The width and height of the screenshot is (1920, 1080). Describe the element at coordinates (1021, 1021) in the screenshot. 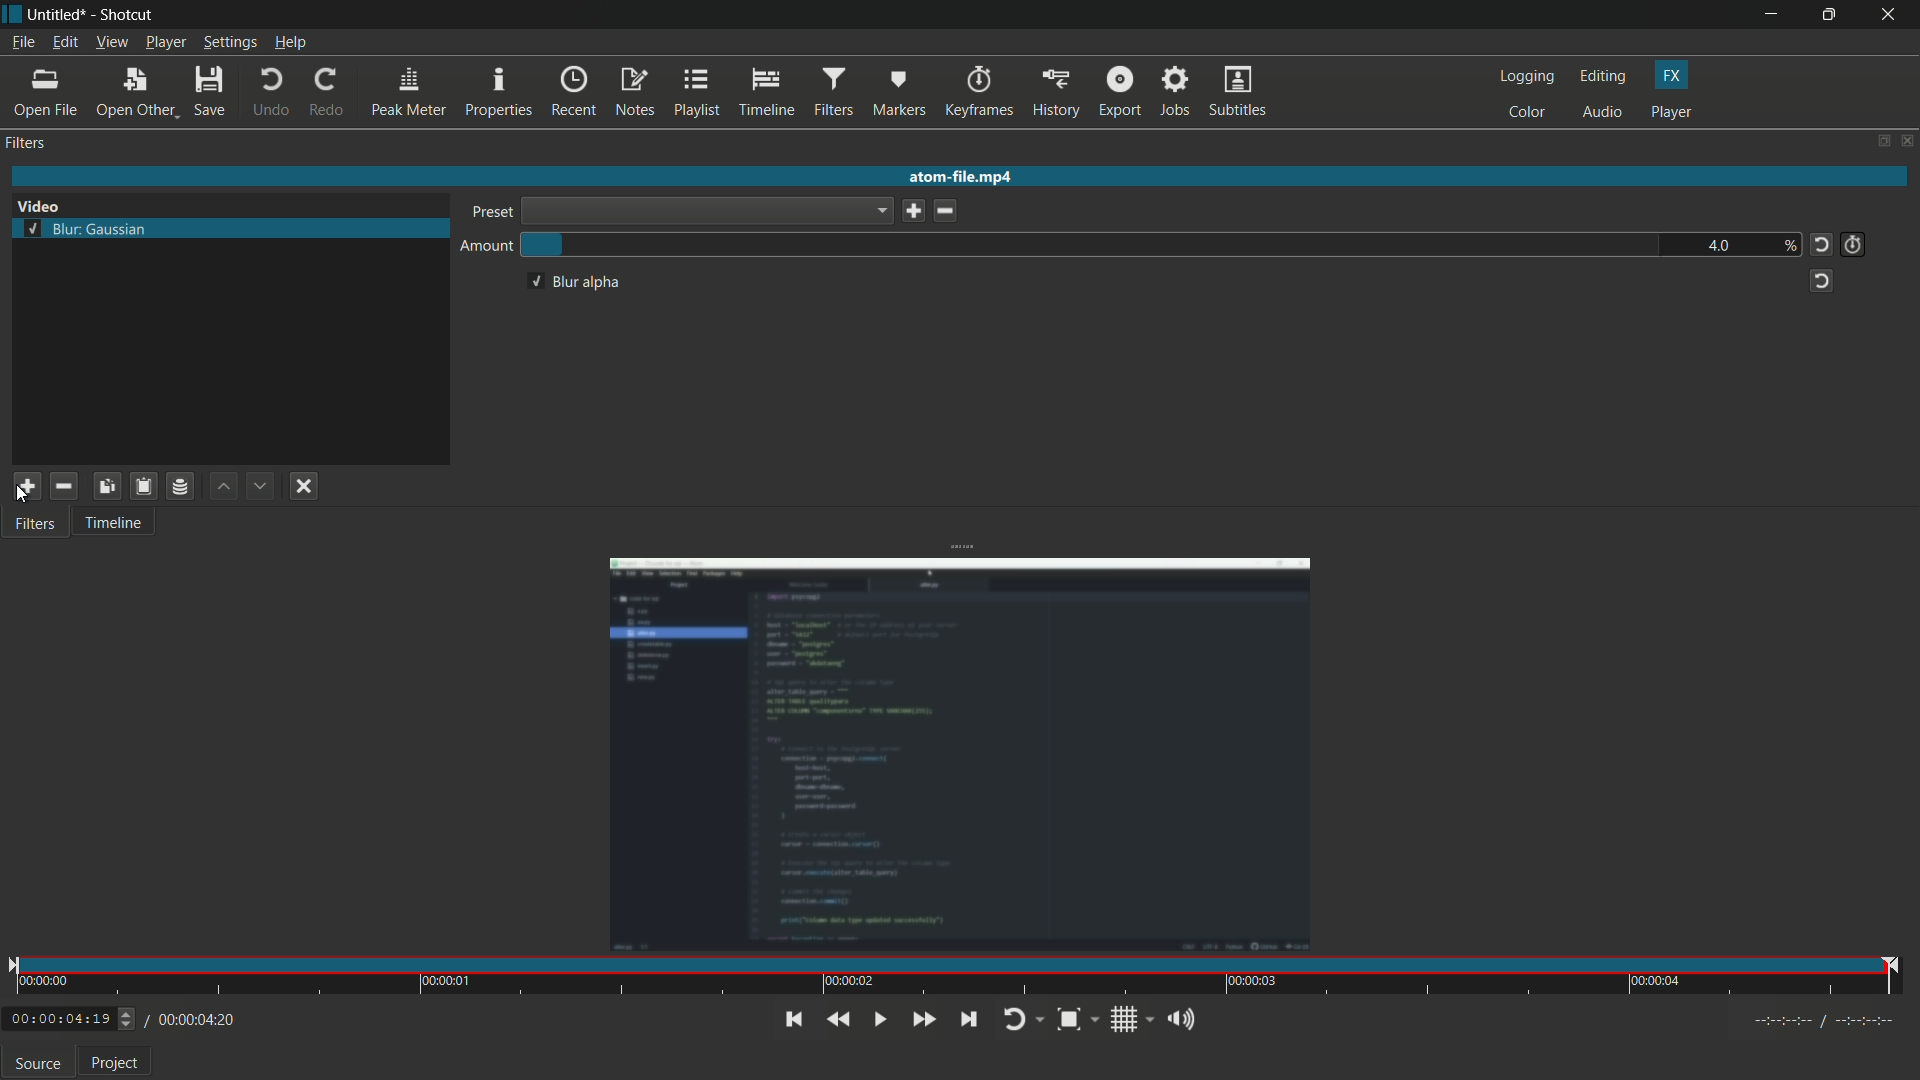

I see `toggle player looping` at that location.